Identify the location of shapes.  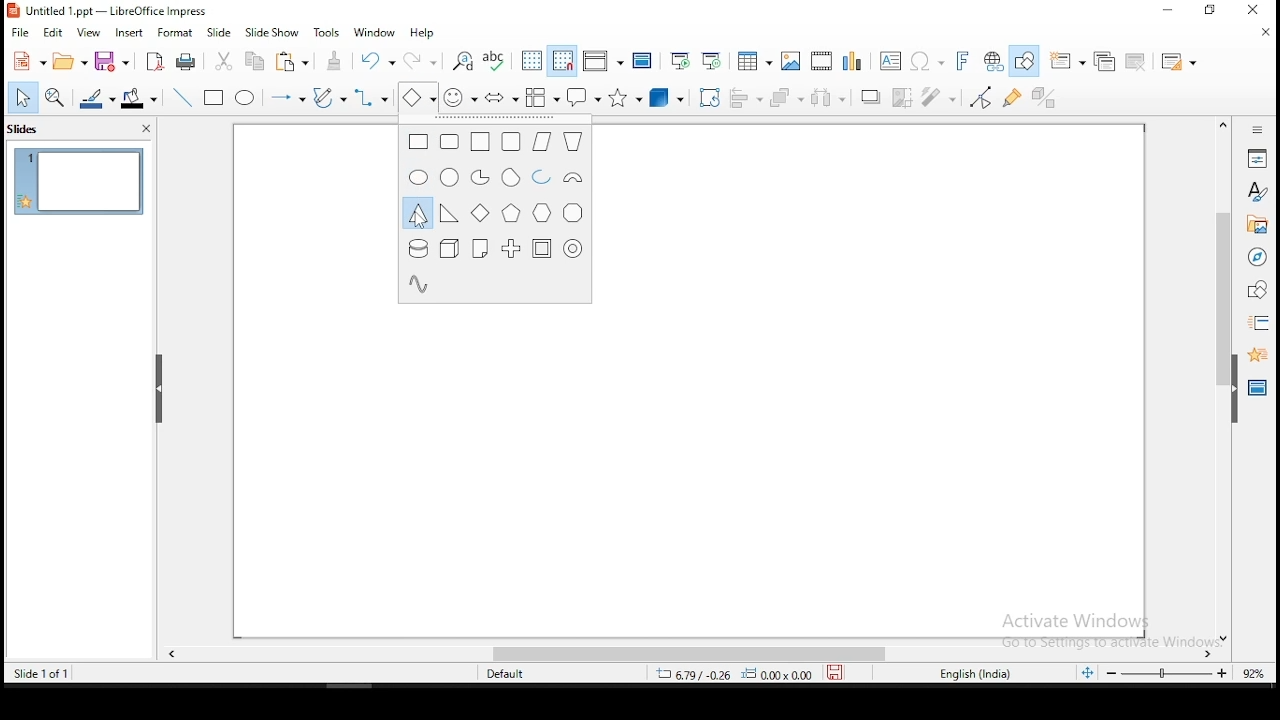
(1258, 291).